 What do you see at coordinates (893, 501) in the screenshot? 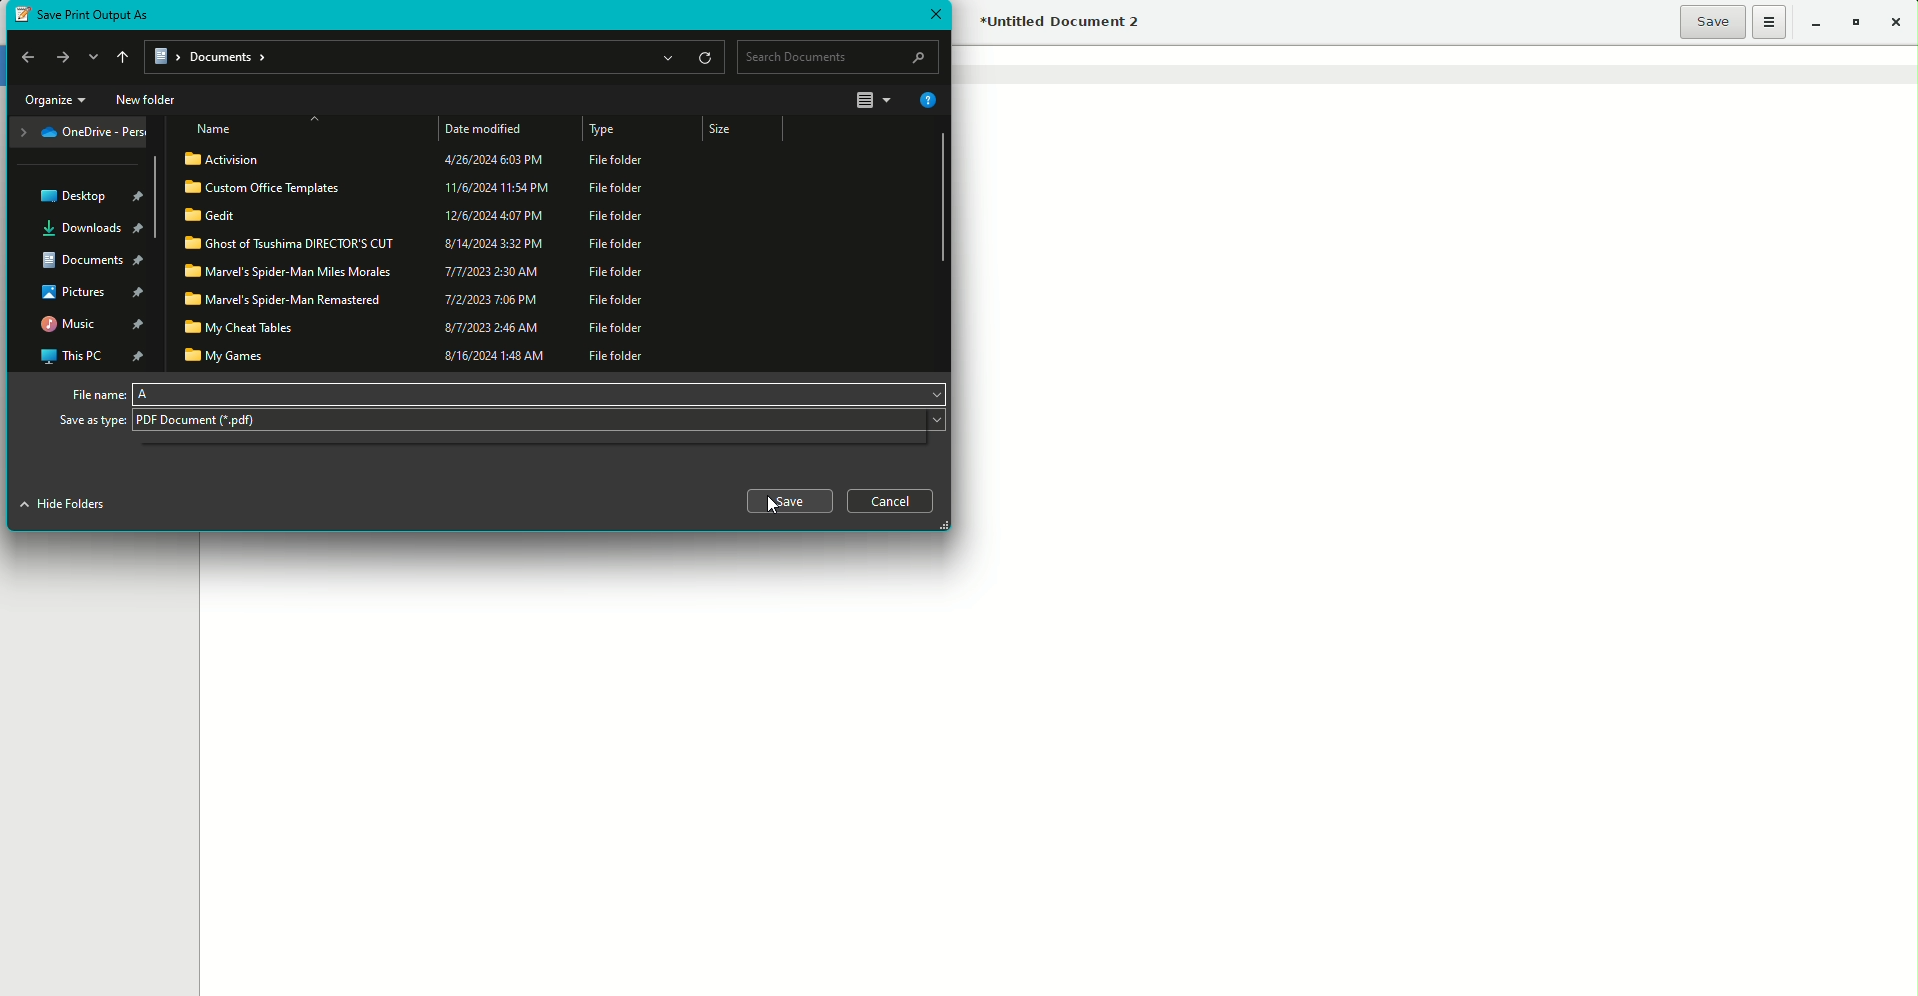
I see `Cancel` at bounding box center [893, 501].